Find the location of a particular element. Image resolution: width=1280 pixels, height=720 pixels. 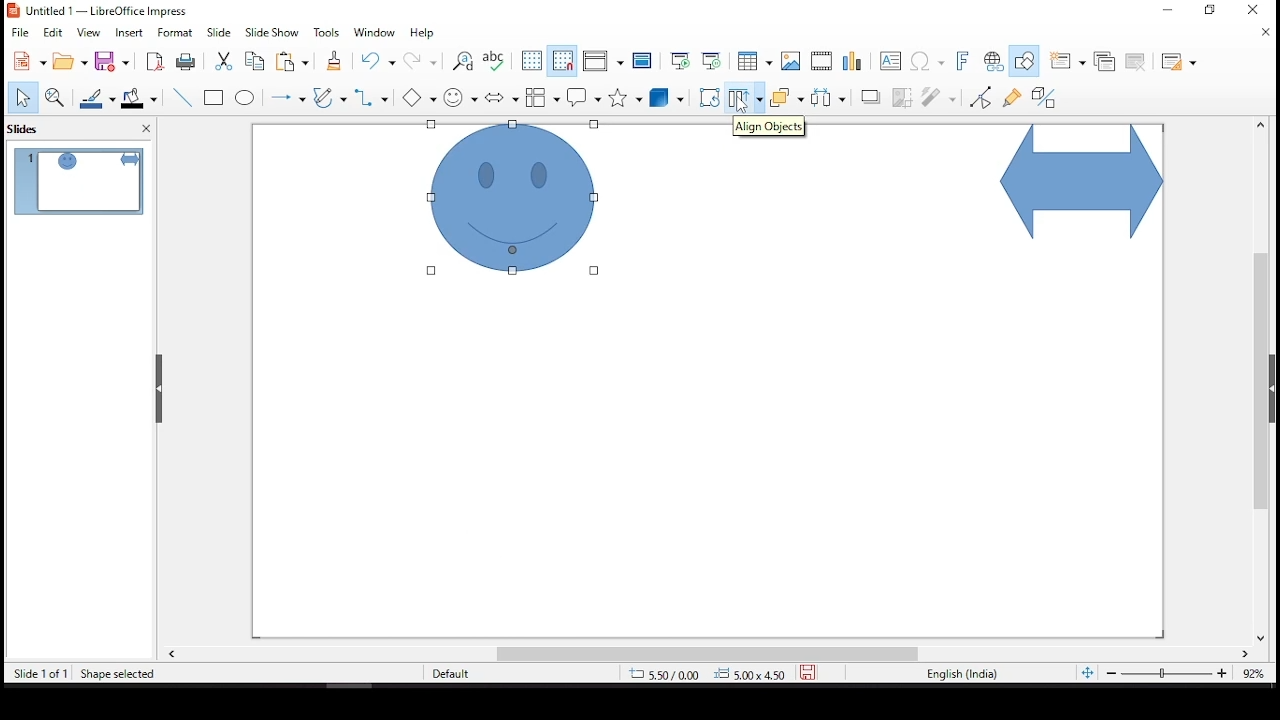

lines and arrows is located at coordinates (287, 97).